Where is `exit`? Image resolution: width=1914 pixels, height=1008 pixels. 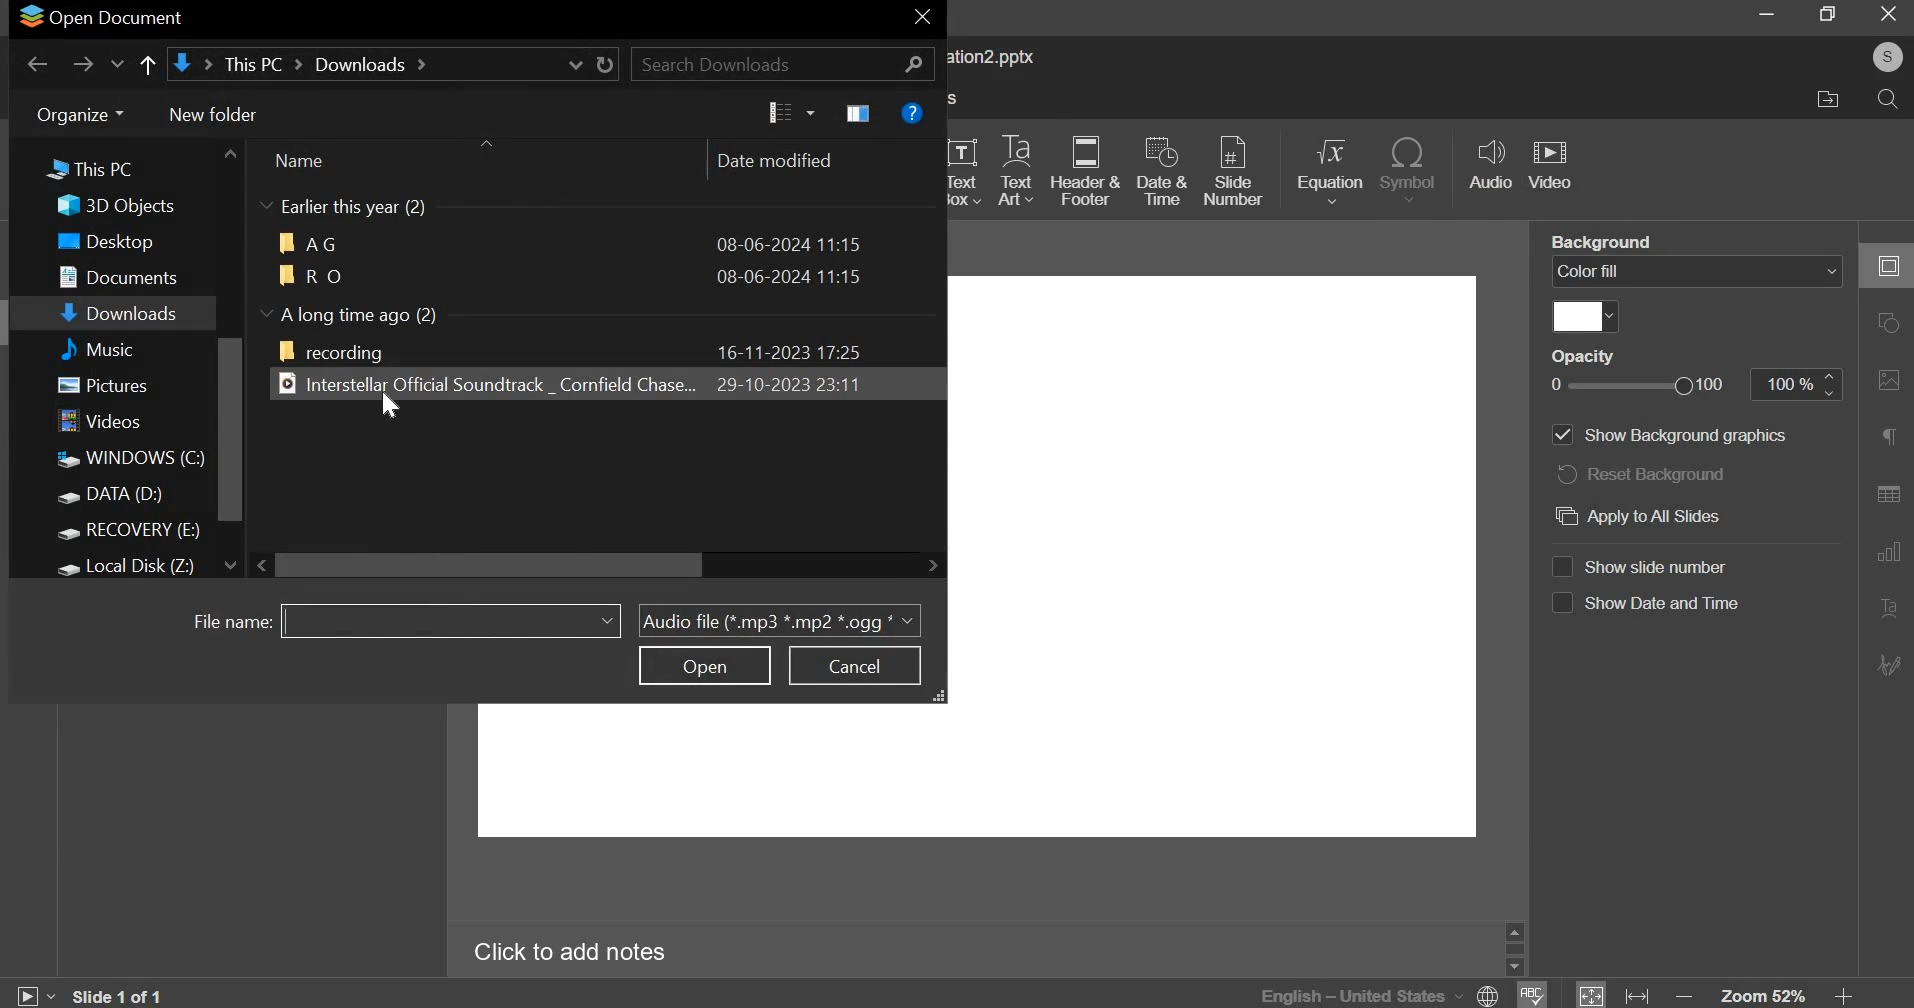
exit is located at coordinates (1889, 14).